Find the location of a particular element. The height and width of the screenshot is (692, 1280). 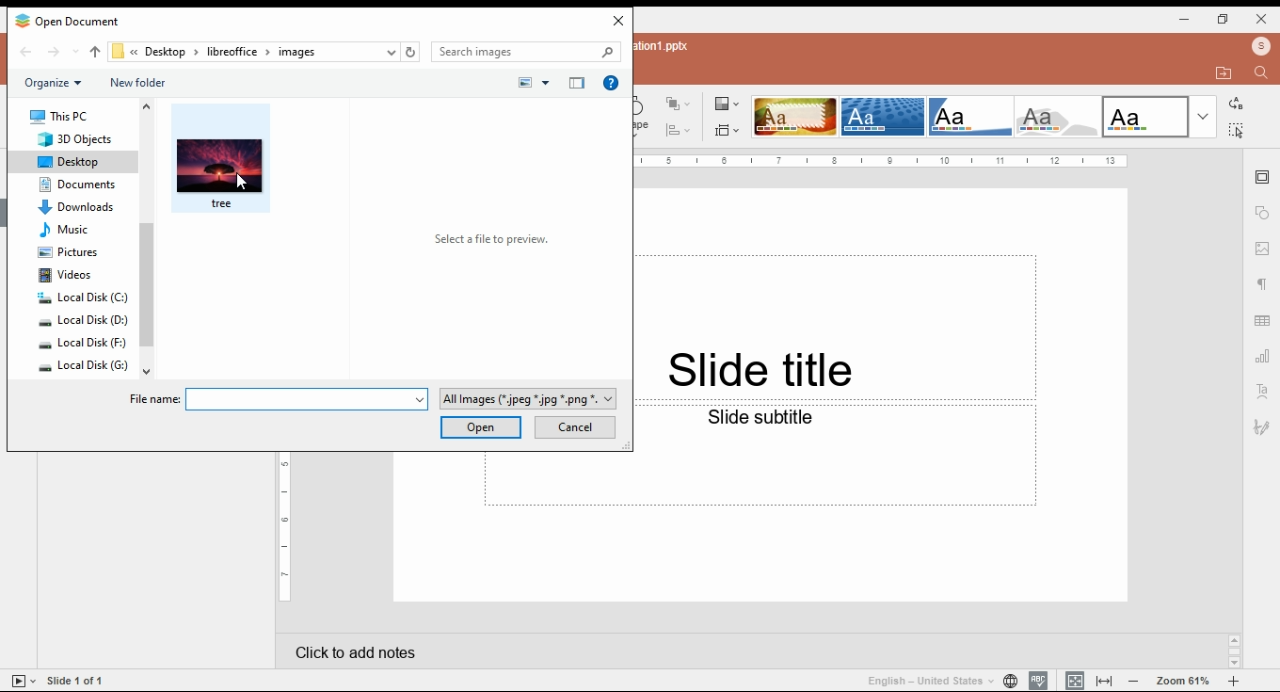

new folder is located at coordinates (139, 83).